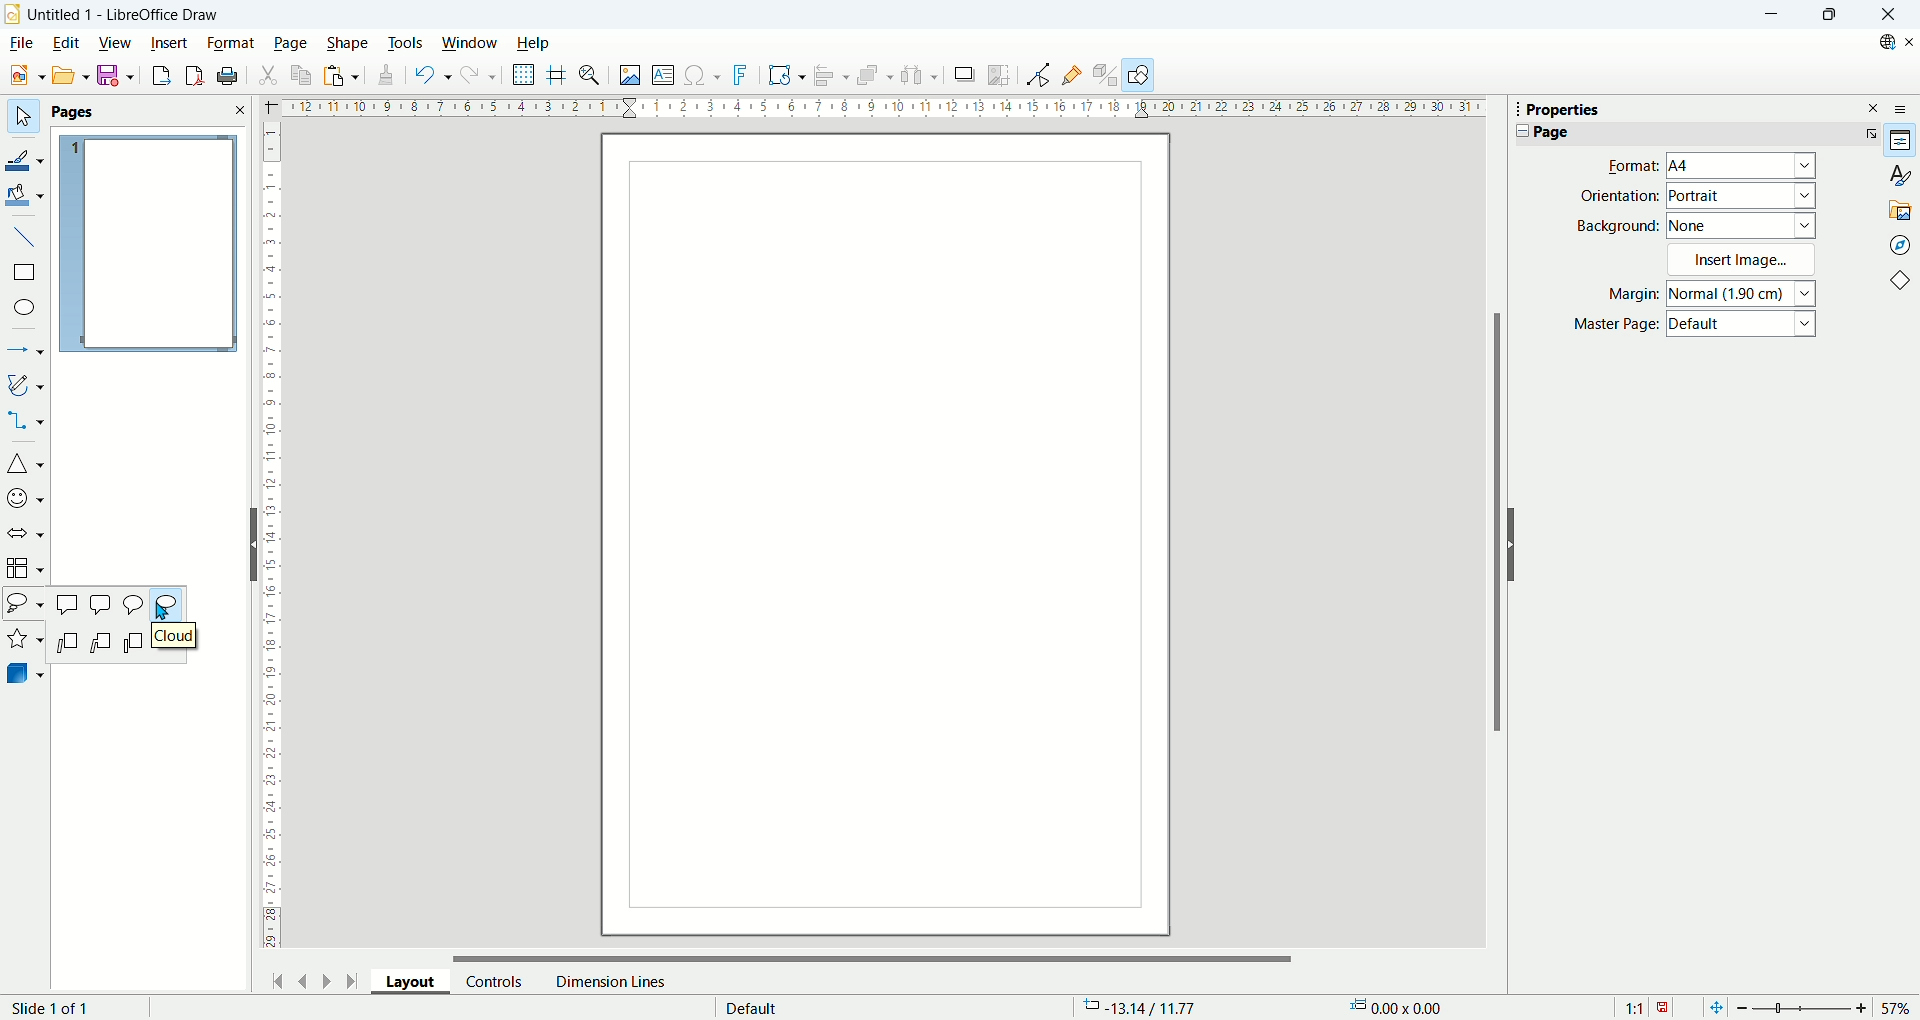 This screenshot has height=1020, width=1920. I want to click on default, so click(752, 1005).